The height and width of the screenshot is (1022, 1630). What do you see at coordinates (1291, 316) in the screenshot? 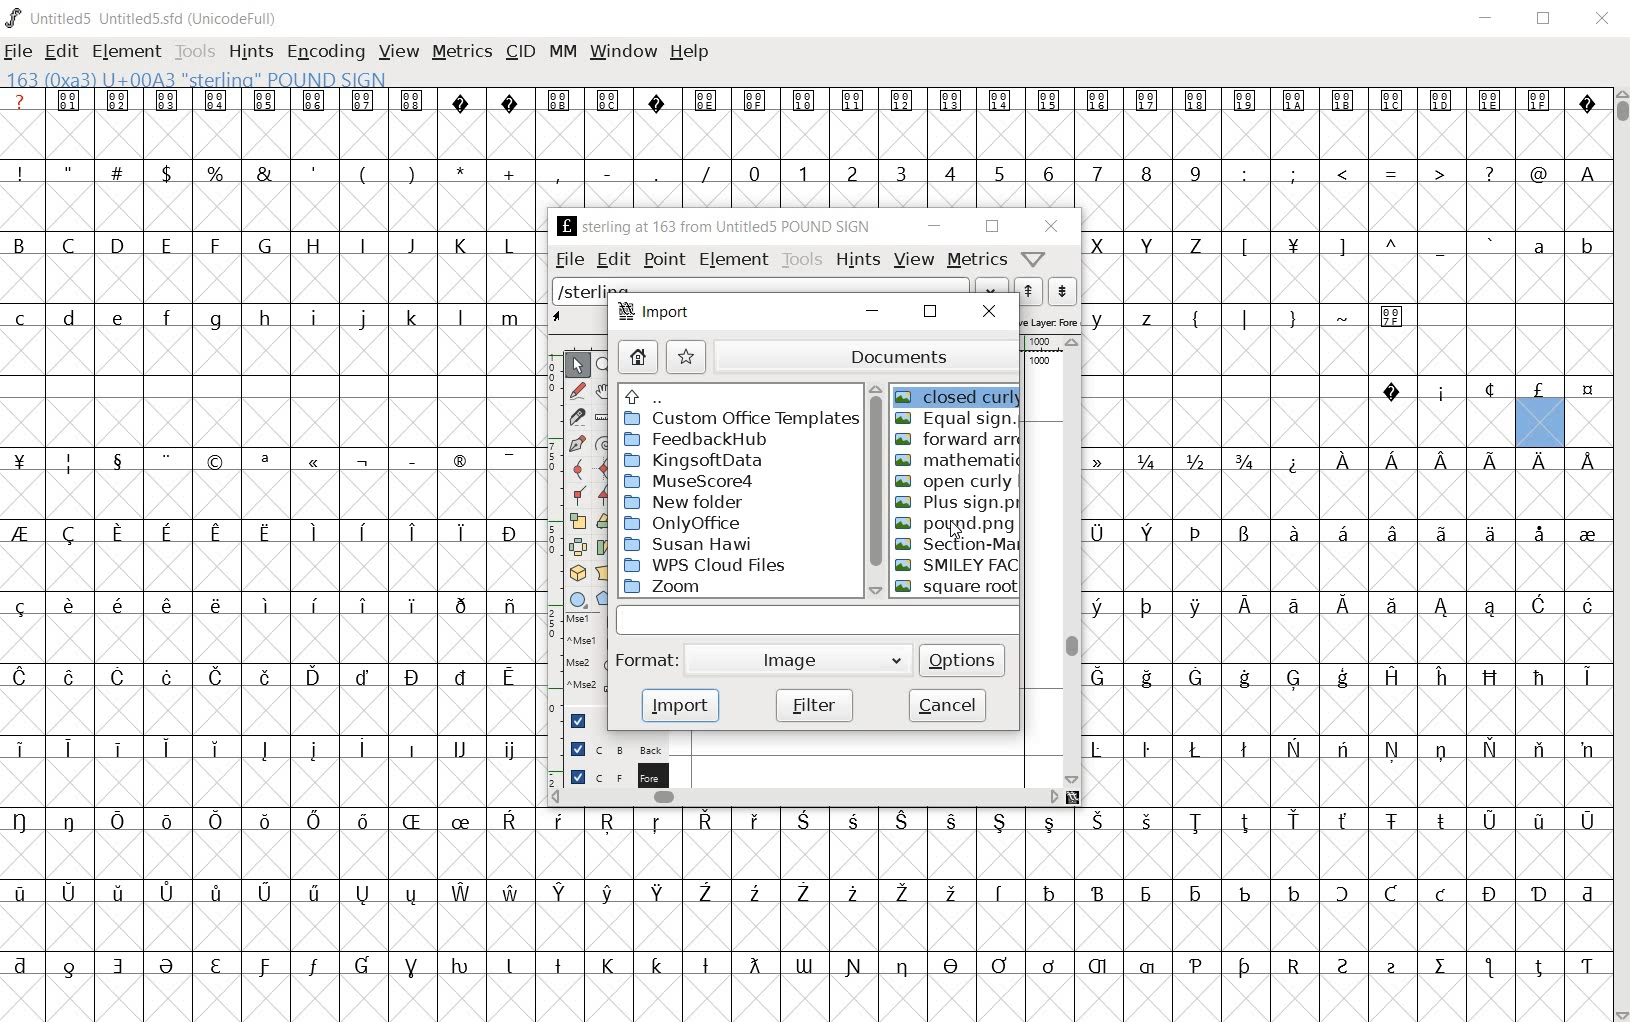
I see `}` at bounding box center [1291, 316].